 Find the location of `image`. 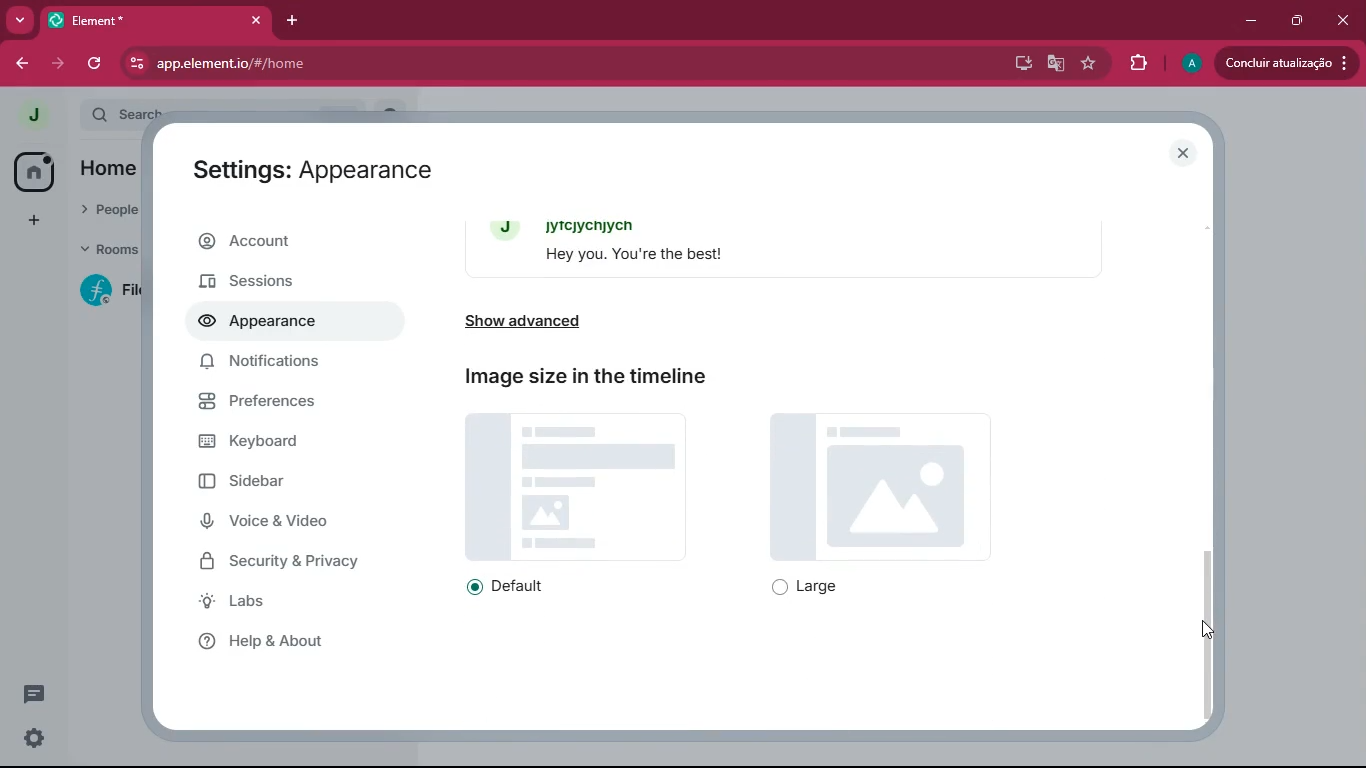

image is located at coordinates (577, 485).